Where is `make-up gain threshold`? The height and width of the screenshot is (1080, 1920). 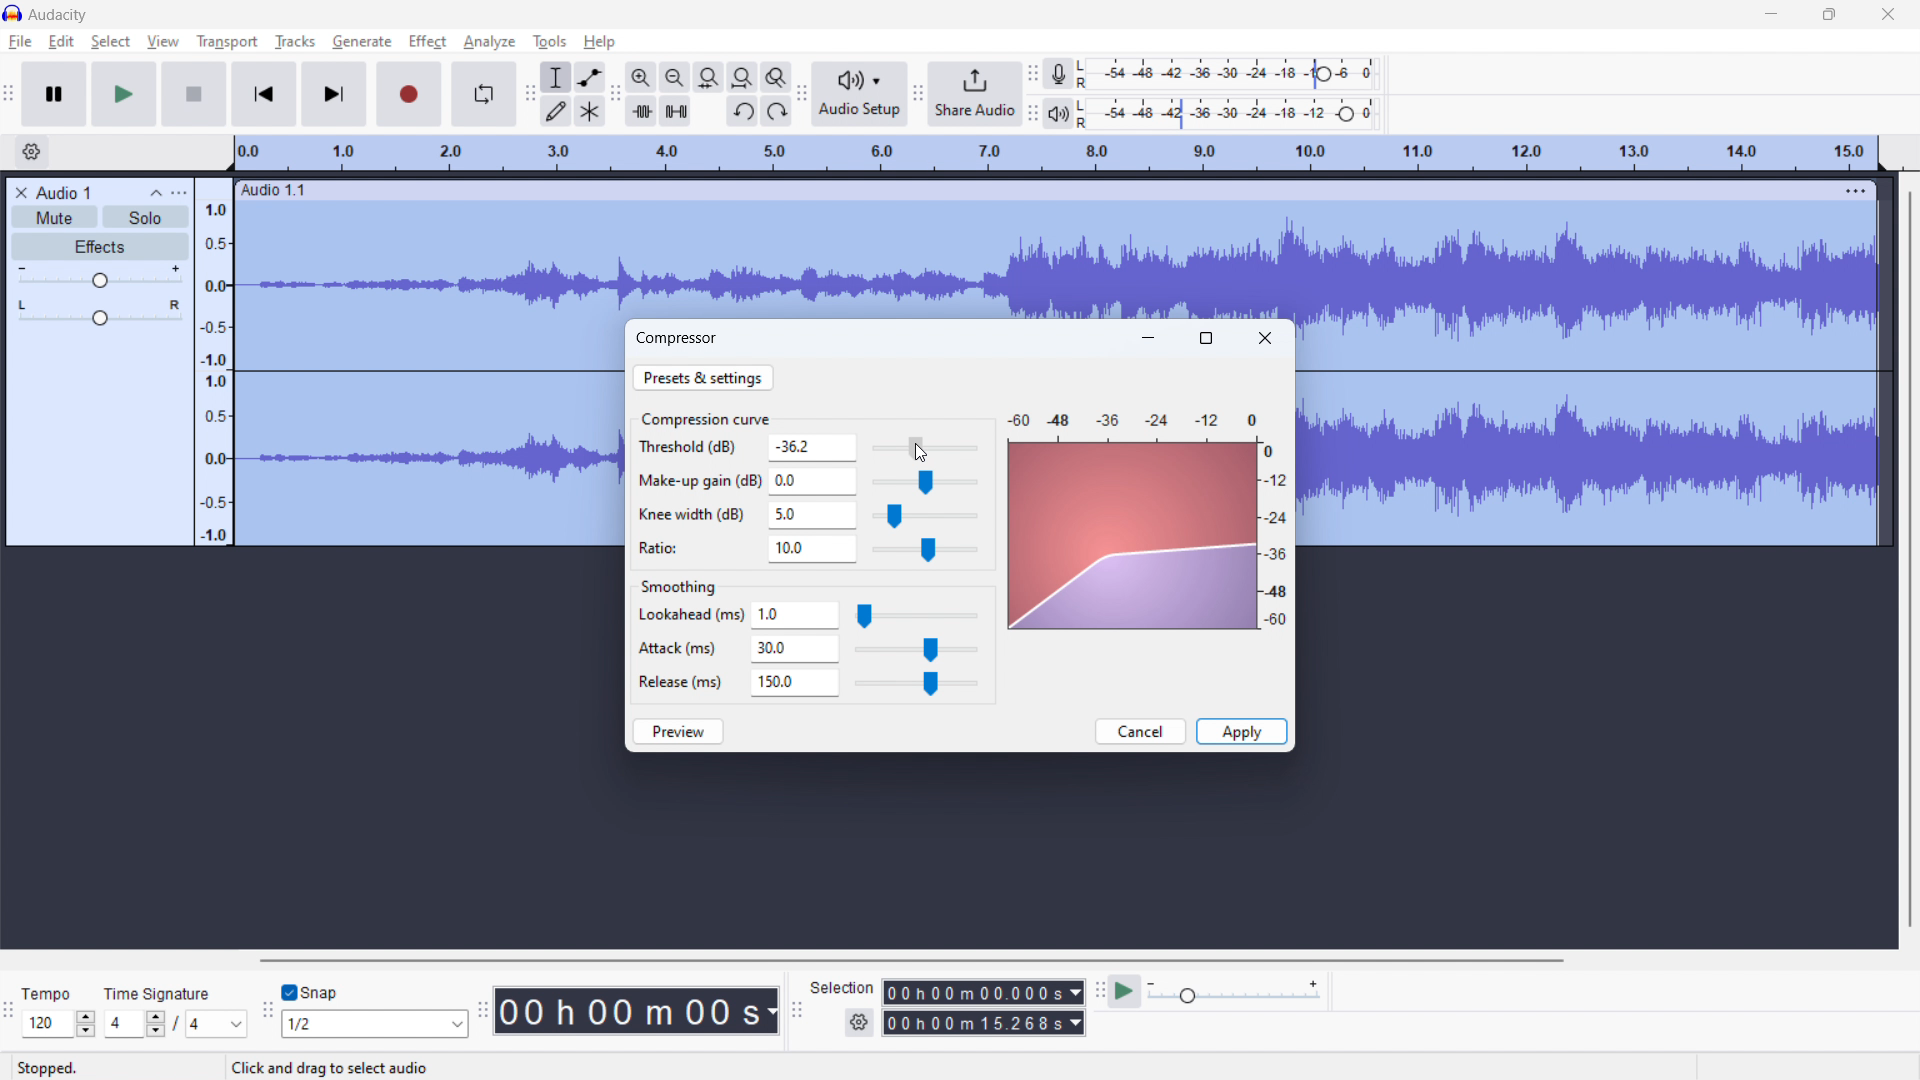
make-up gain threshold is located at coordinates (924, 483).